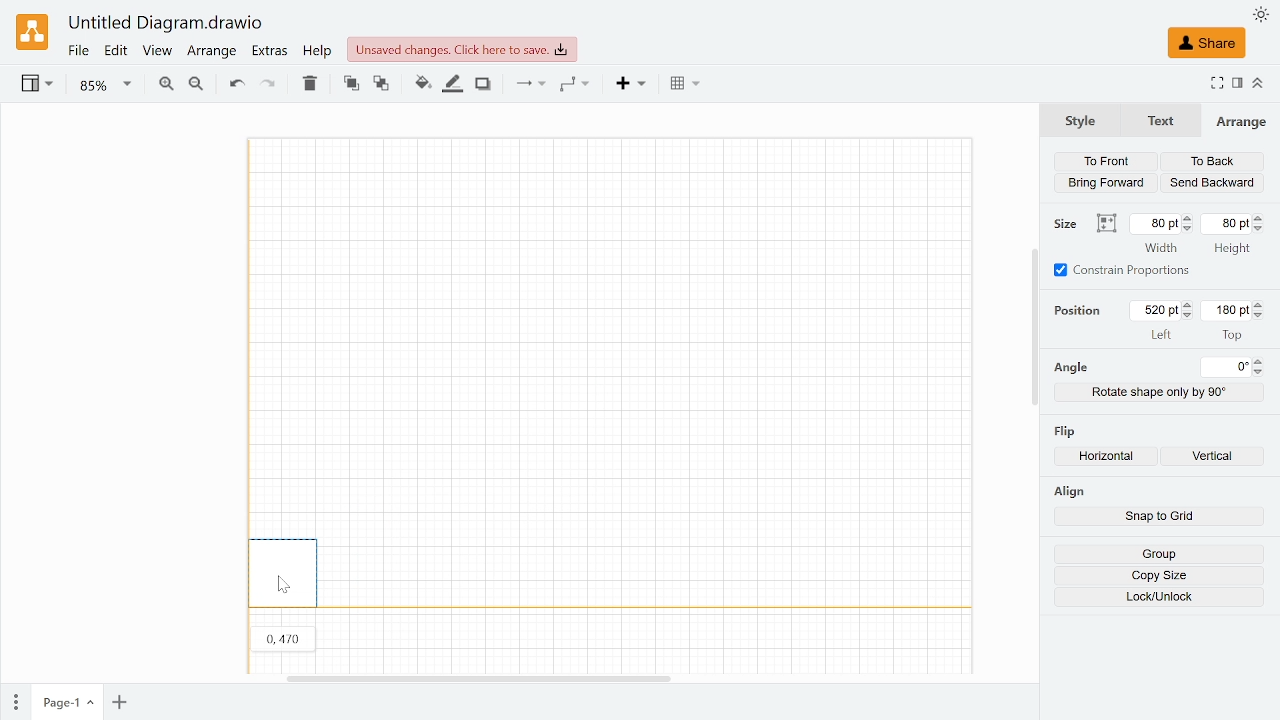  Describe the element at coordinates (1156, 310) in the screenshot. I see `Current left positons` at that location.